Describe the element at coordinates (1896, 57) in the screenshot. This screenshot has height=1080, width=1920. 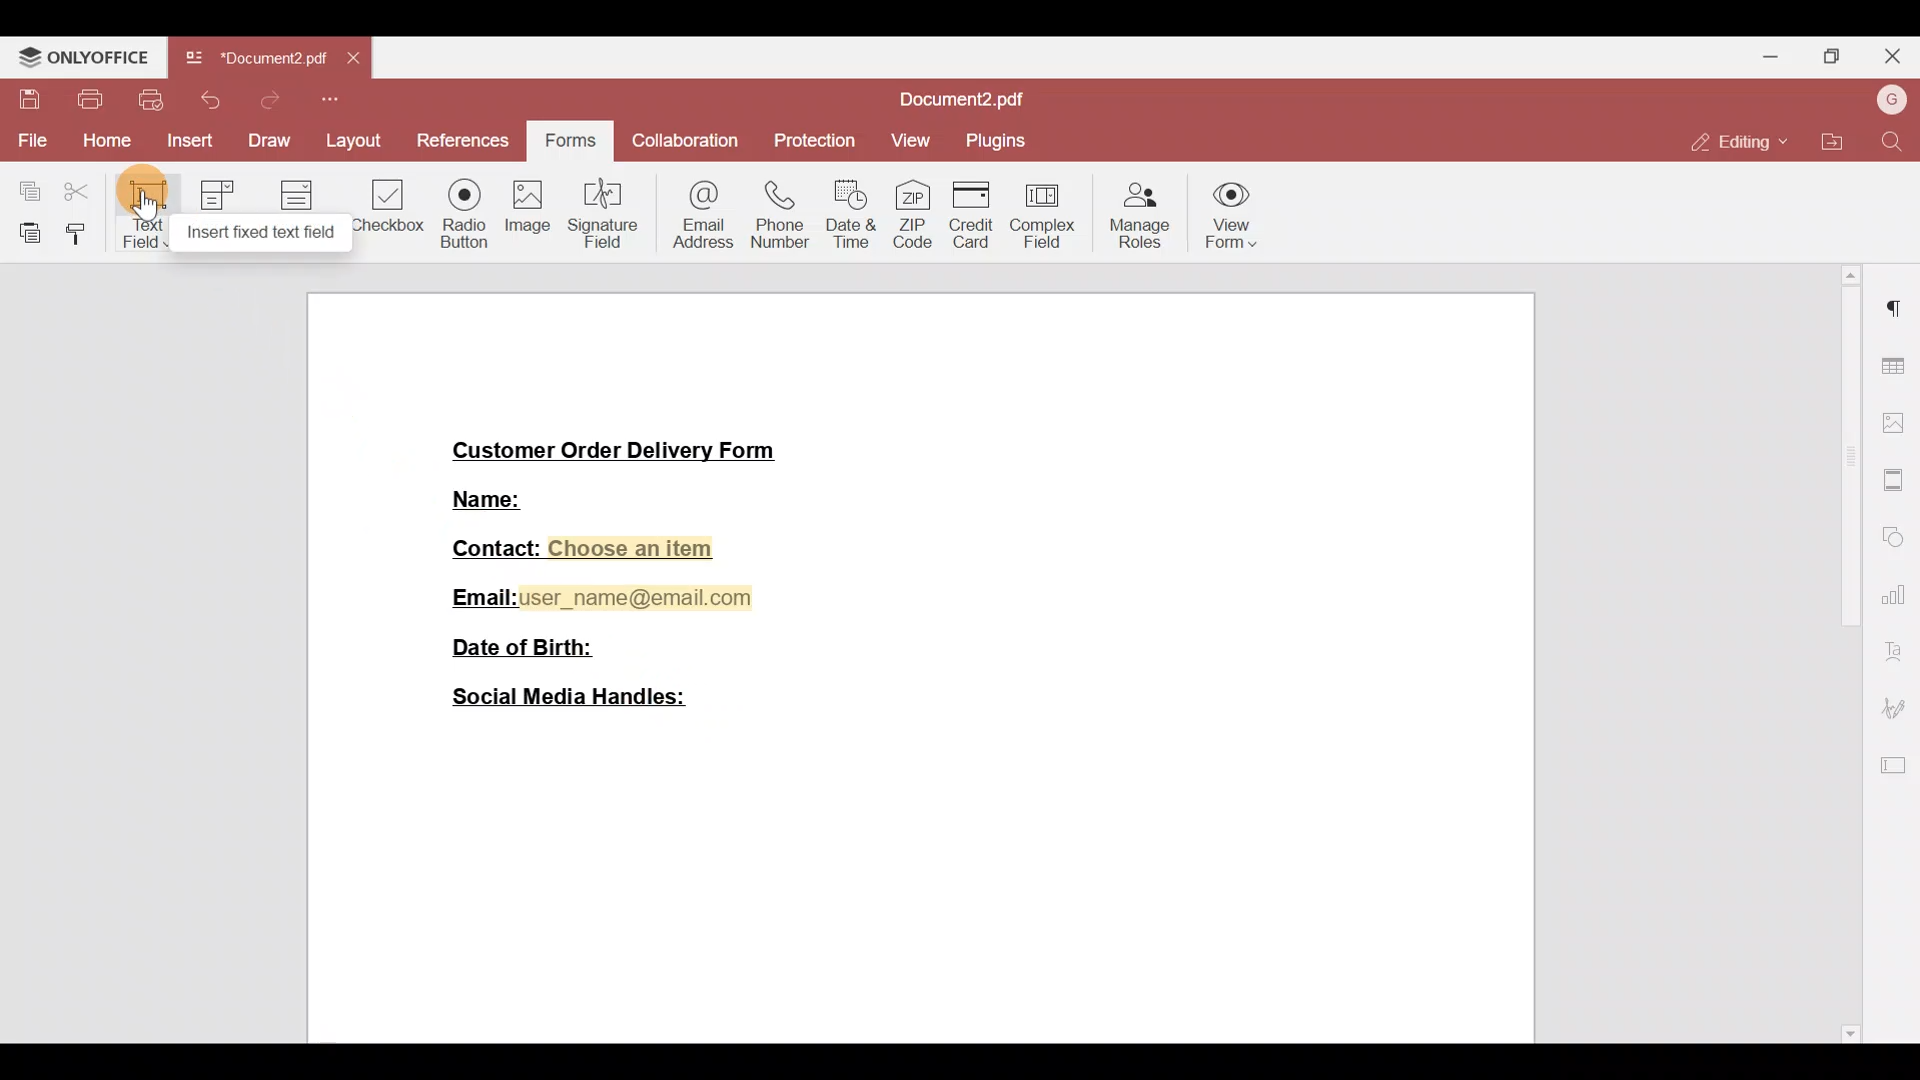
I see `Close` at that location.